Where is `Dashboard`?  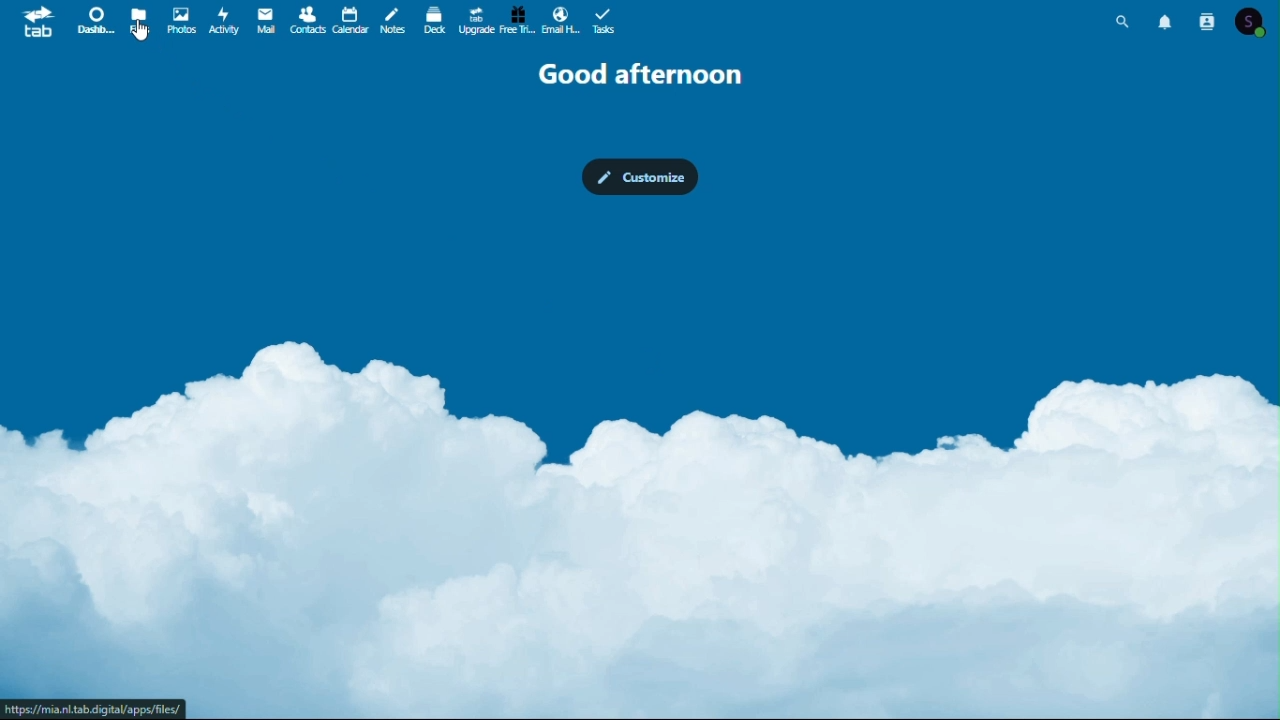
Dashboard is located at coordinates (93, 21).